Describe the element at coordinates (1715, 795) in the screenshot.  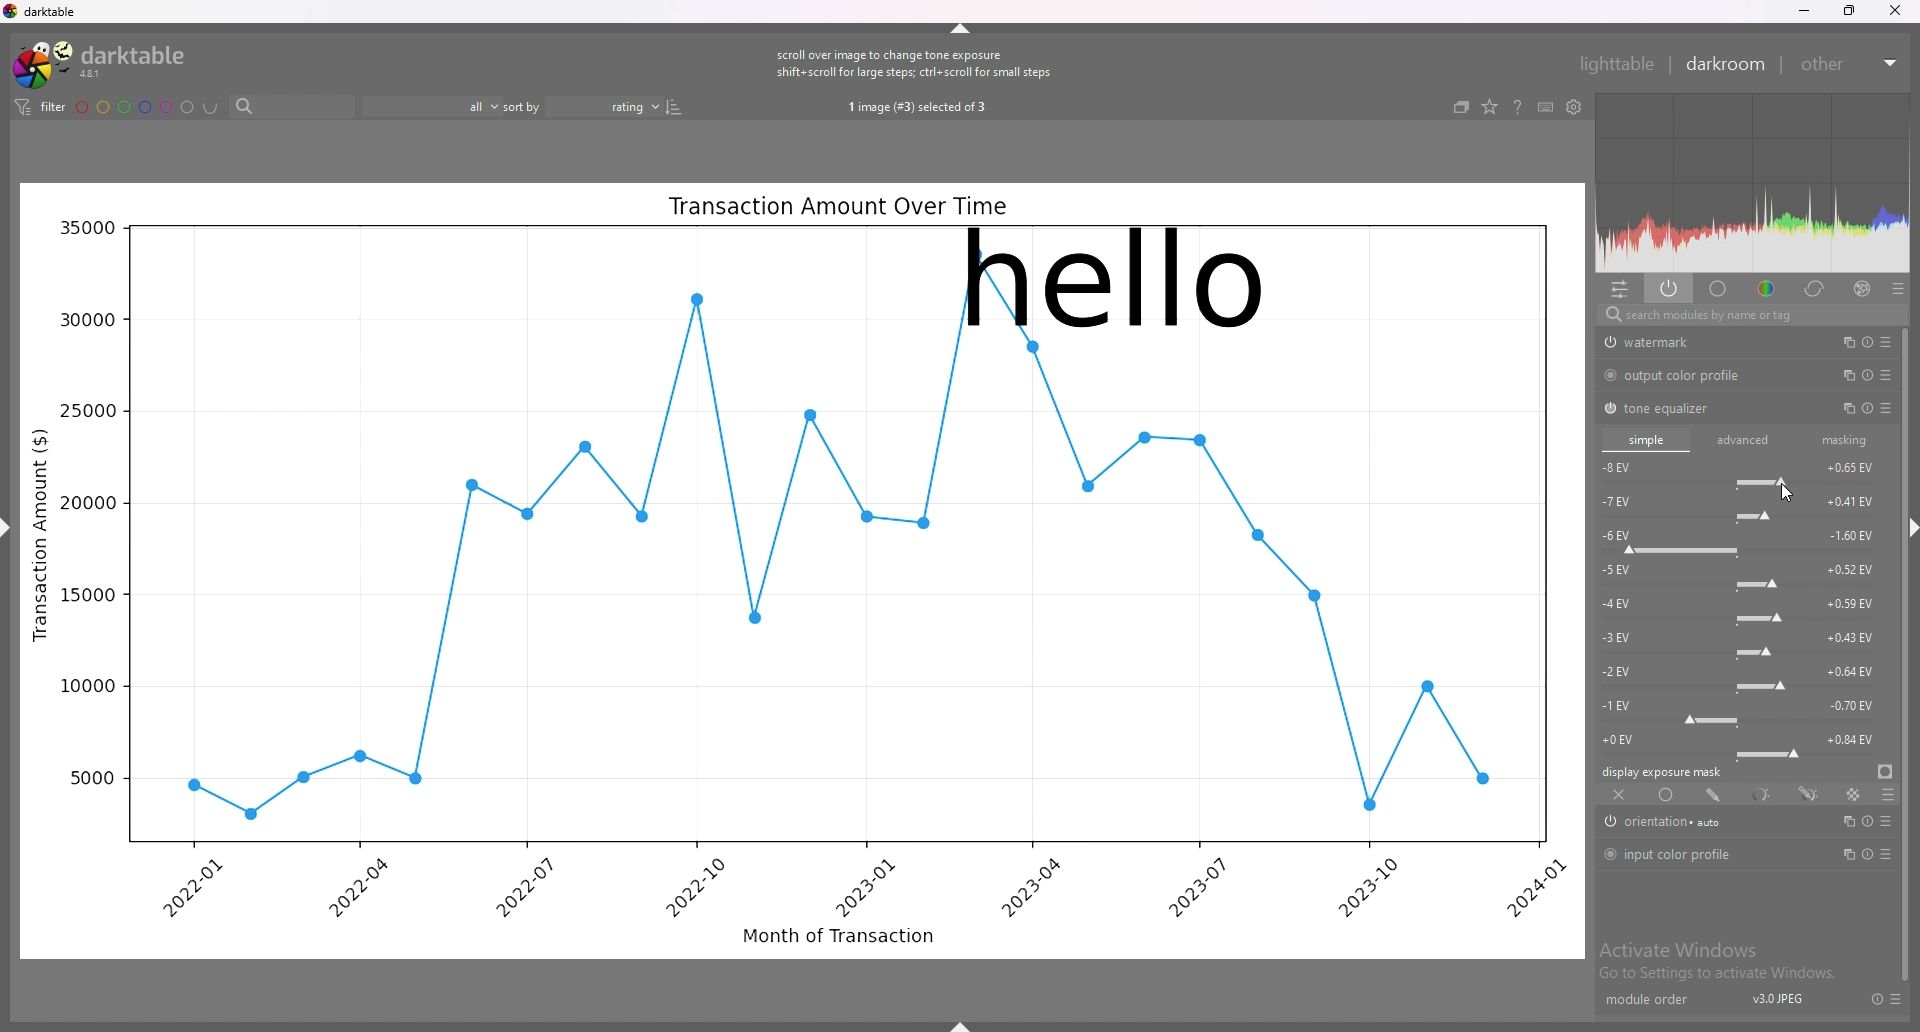
I see `drawn mask` at that location.